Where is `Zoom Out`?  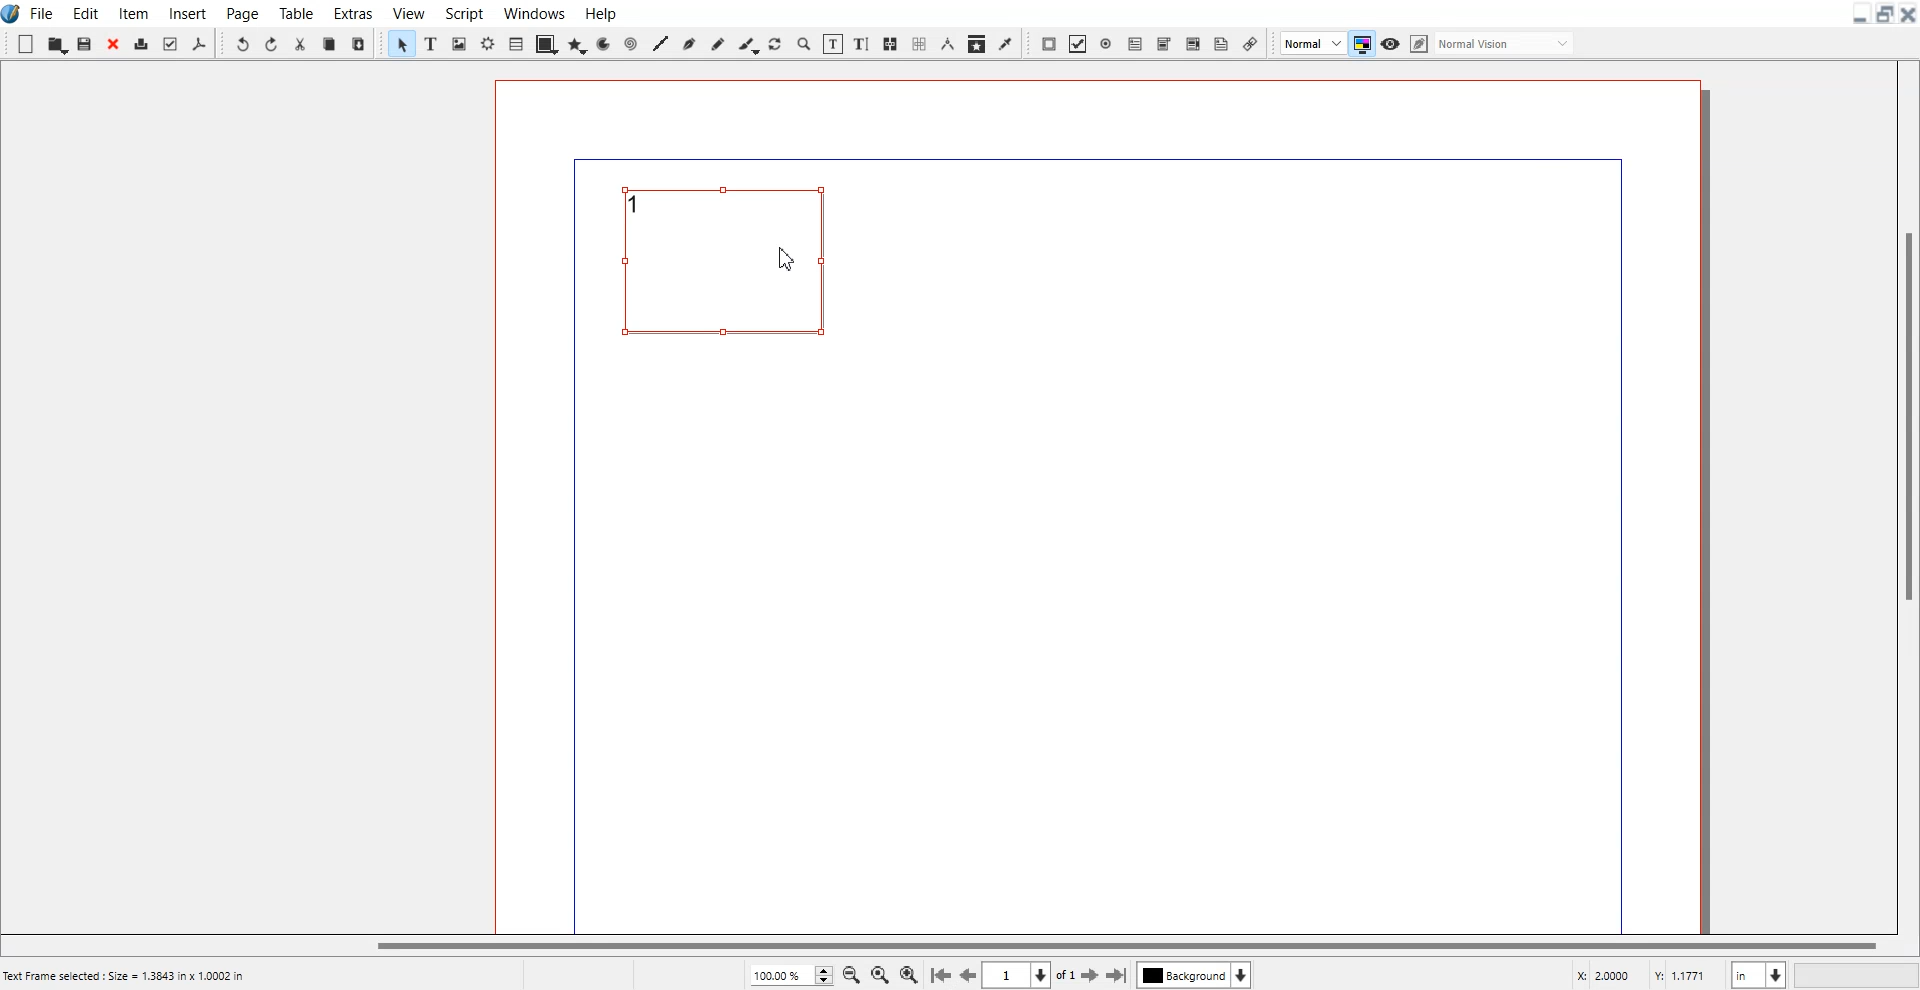 Zoom Out is located at coordinates (851, 974).